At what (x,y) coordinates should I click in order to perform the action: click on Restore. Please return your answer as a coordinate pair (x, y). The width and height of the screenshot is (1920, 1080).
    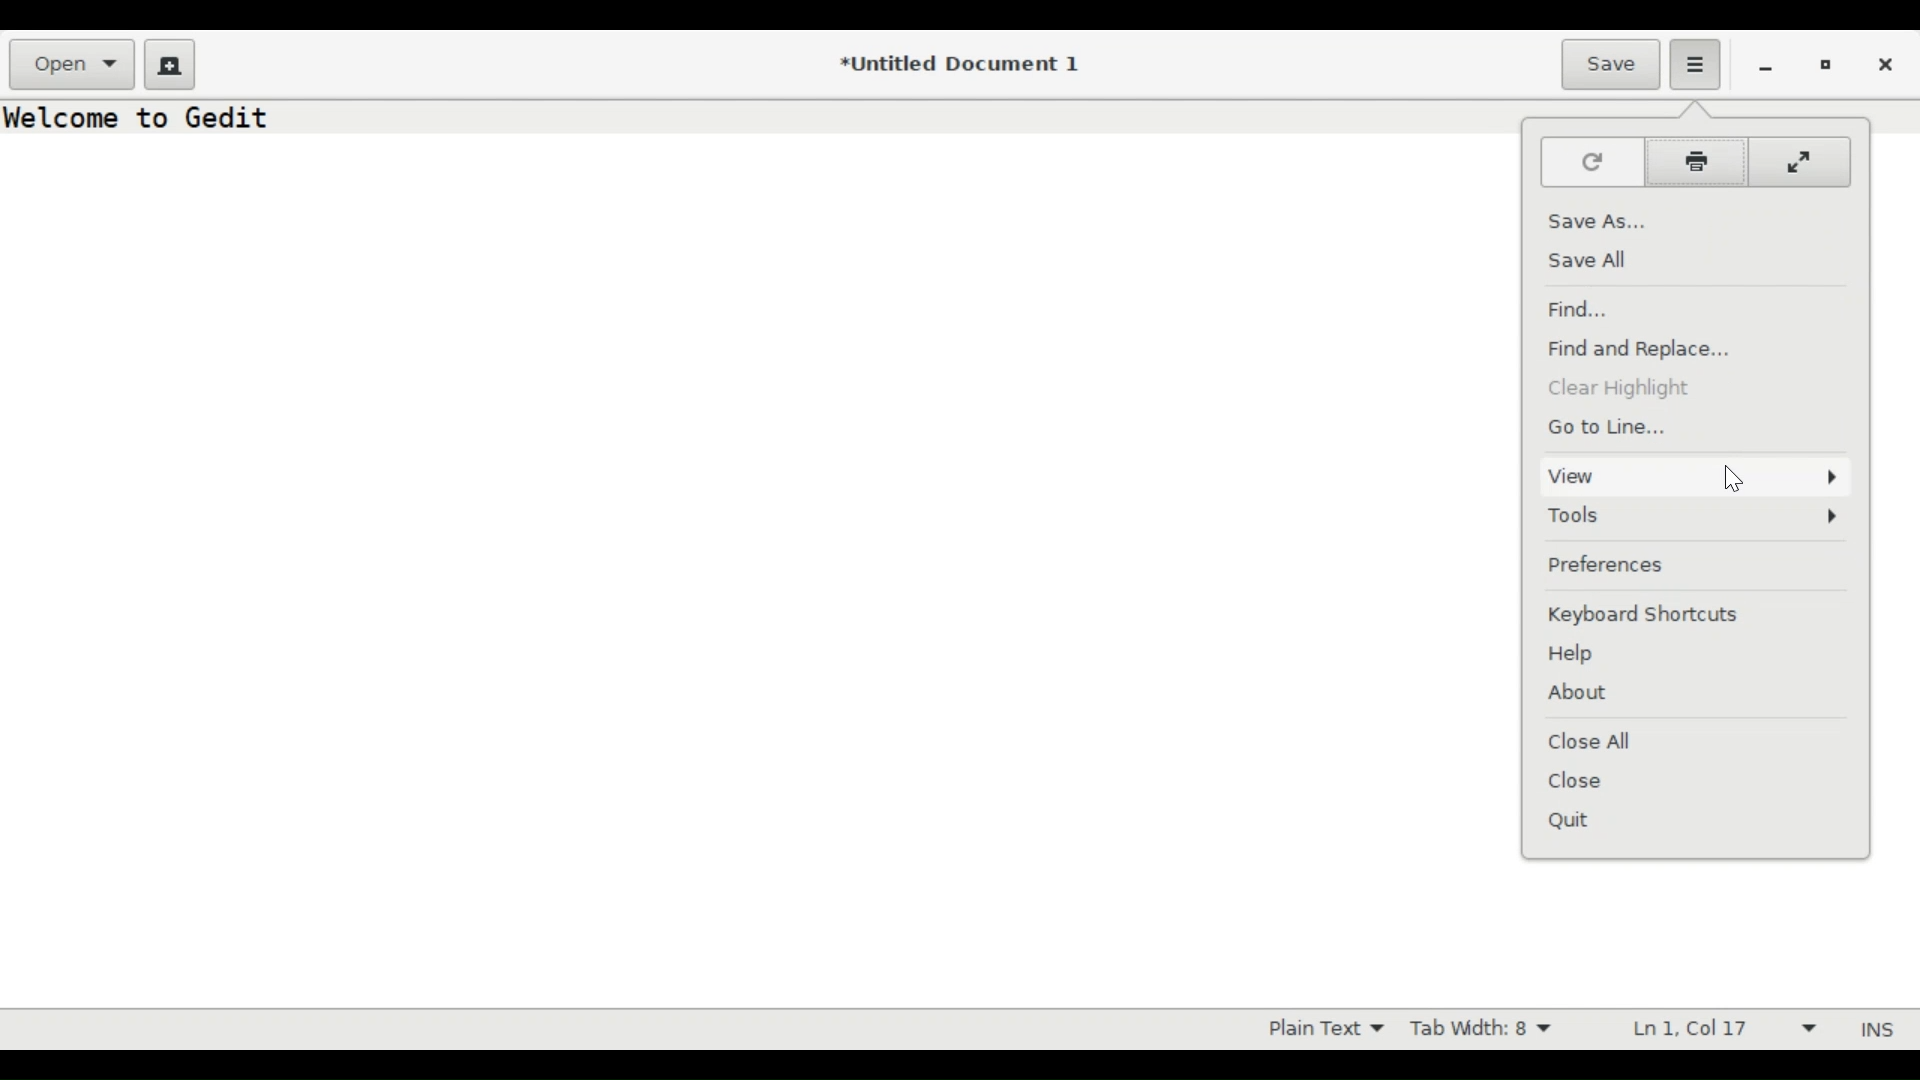
    Looking at the image, I should click on (1827, 63).